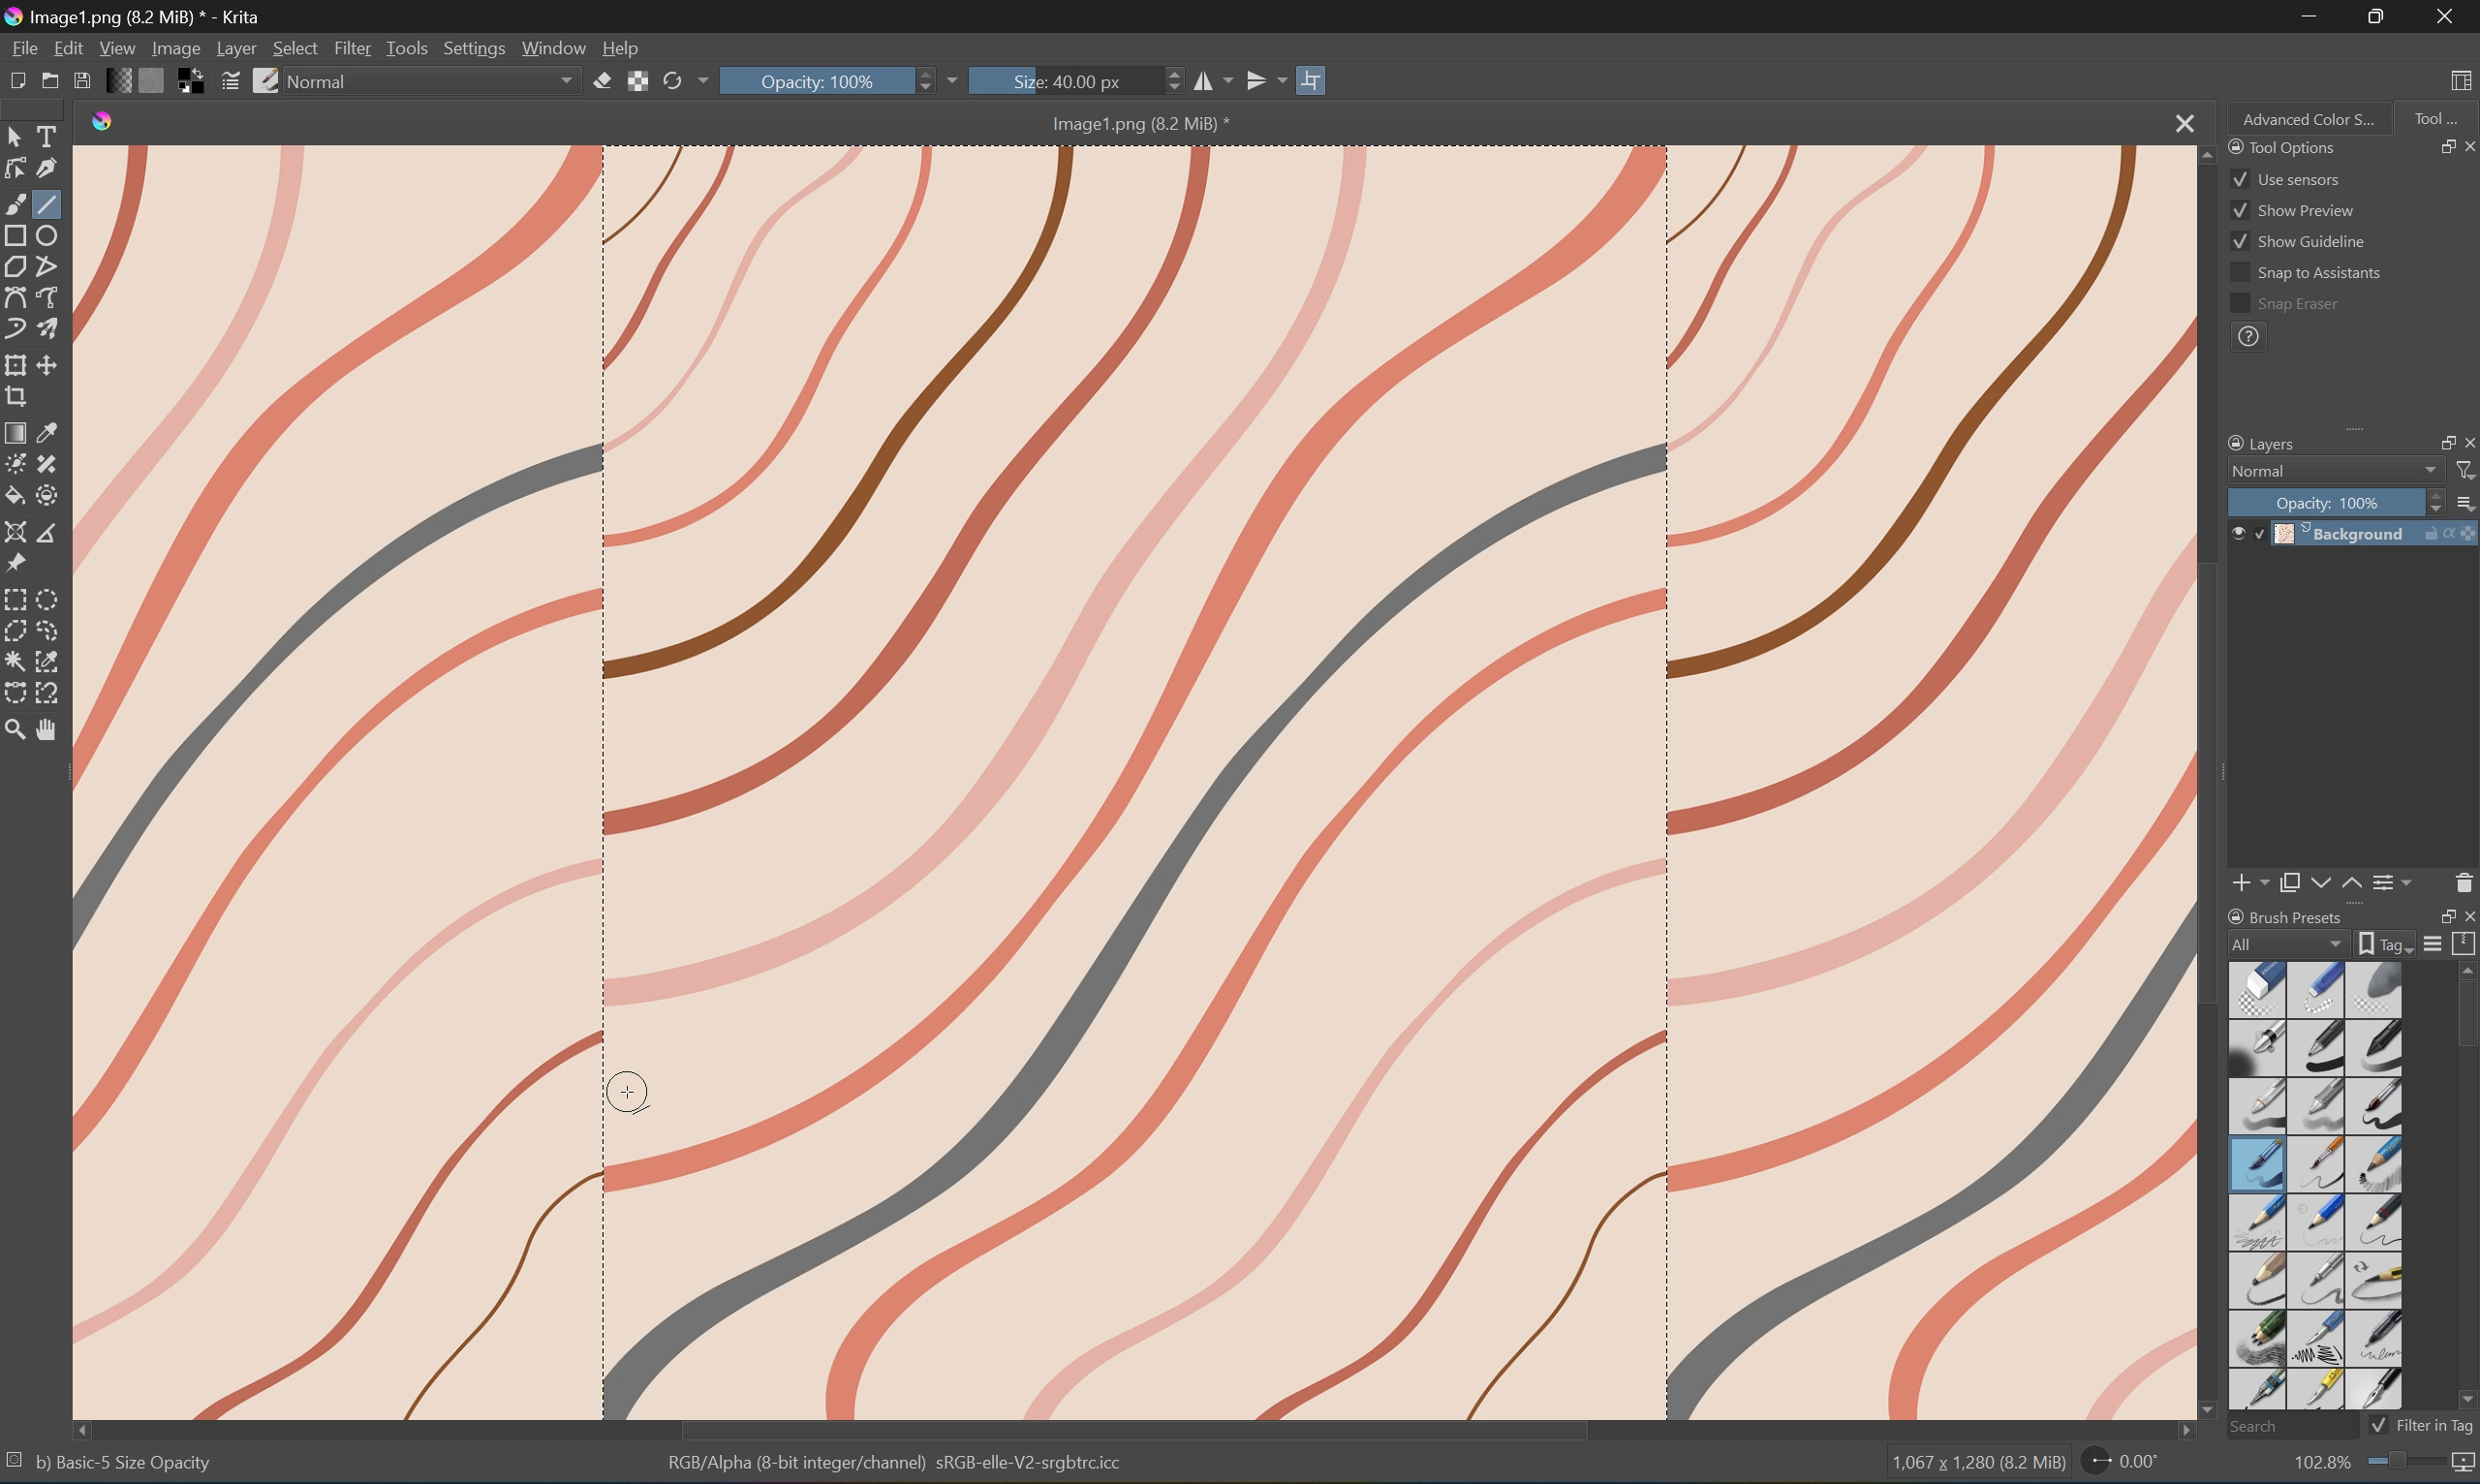  What do you see at coordinates (2429, 502) in the screenshot?
I see `Slider` at bounding box center [2429, 502].